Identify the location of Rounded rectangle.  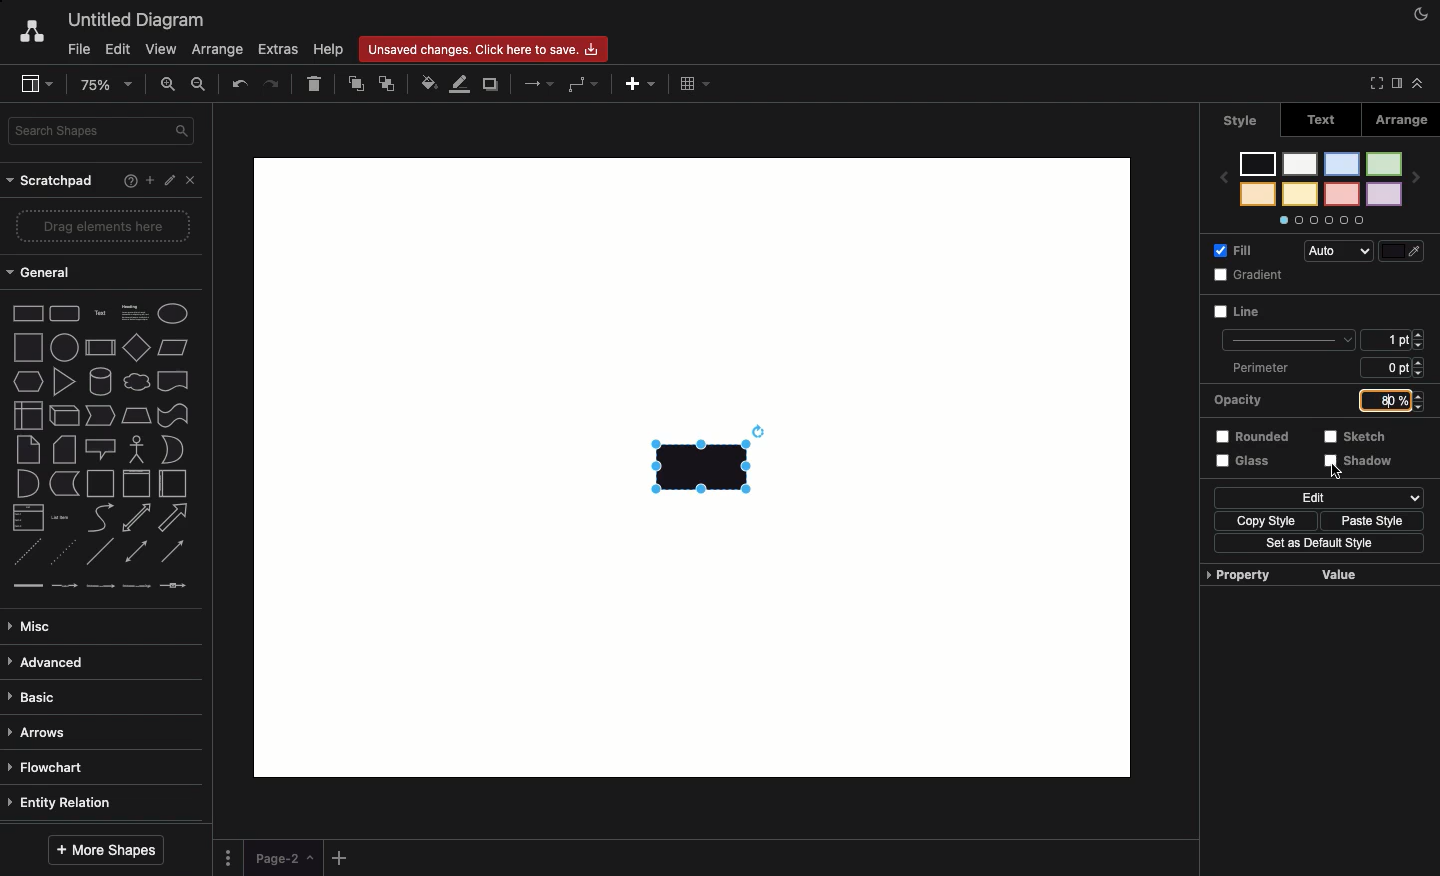
(67, 315).